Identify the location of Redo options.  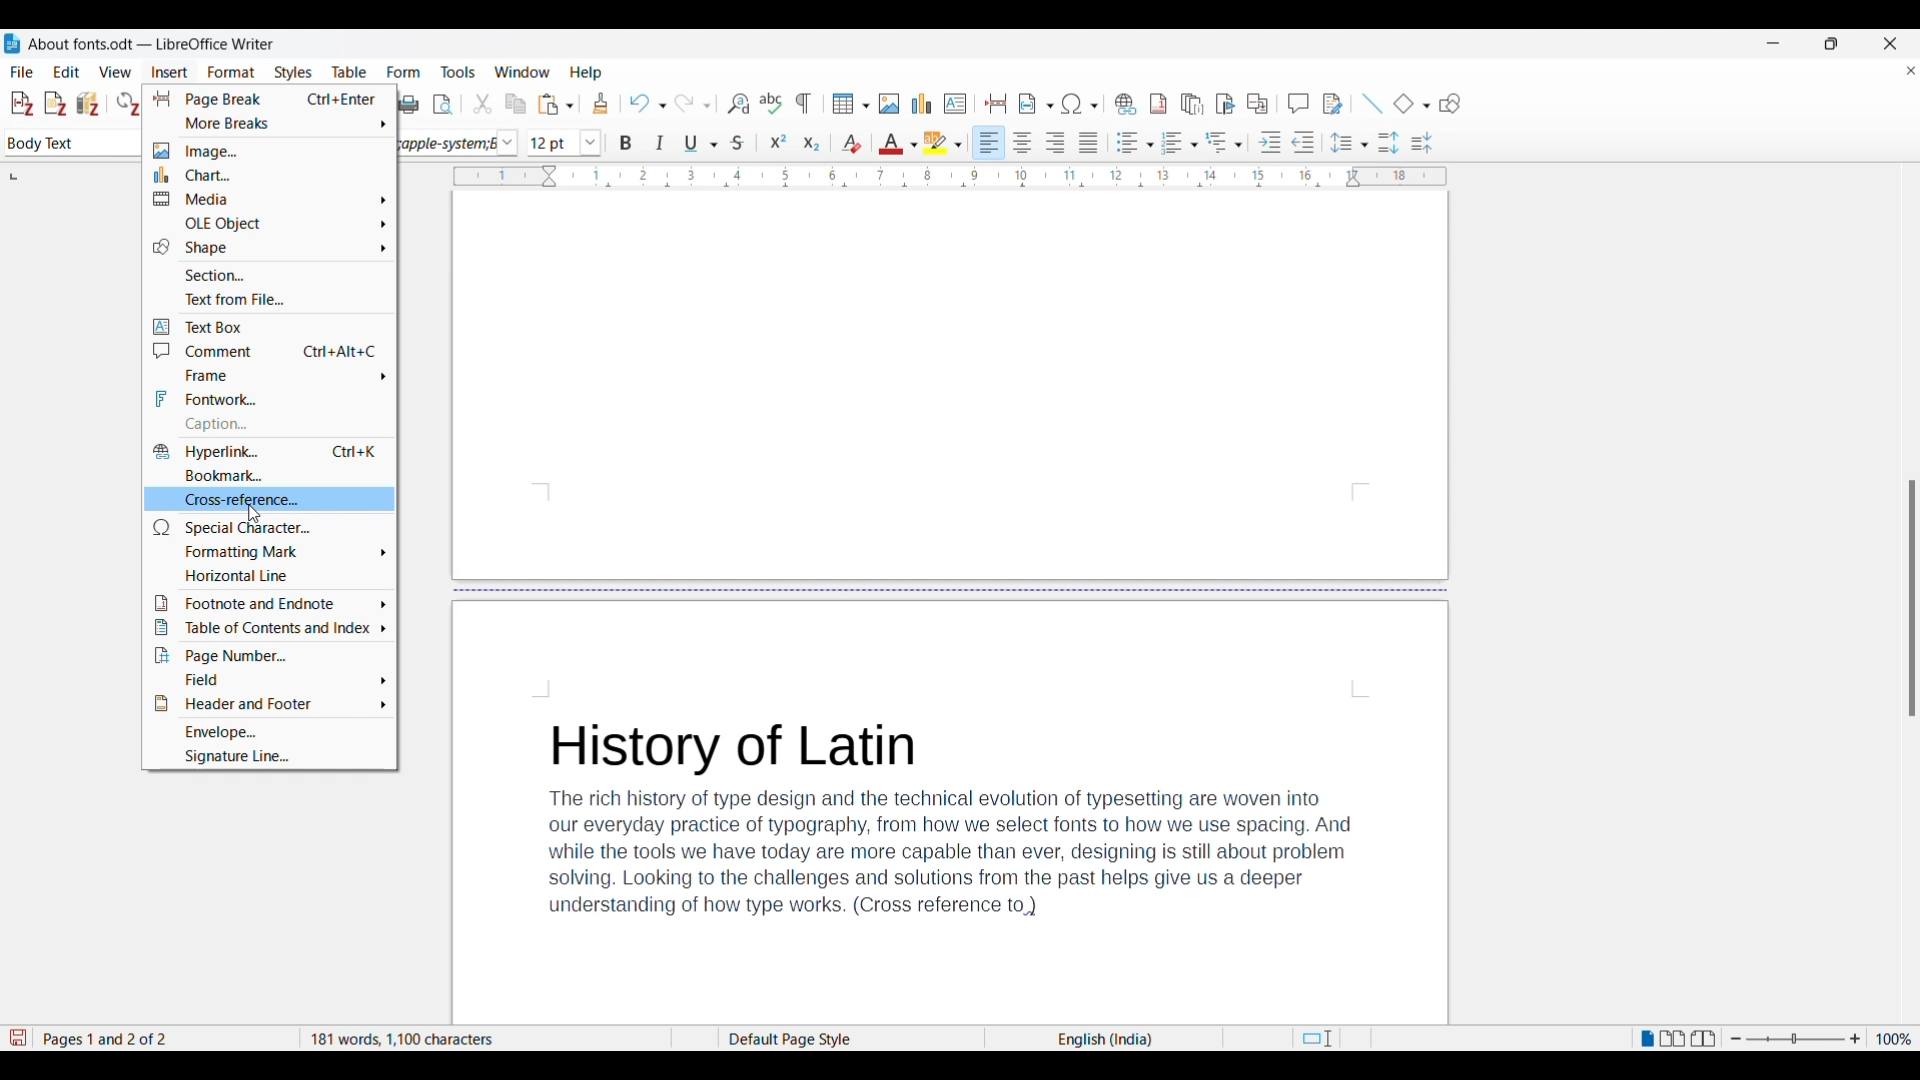
(692, 104).